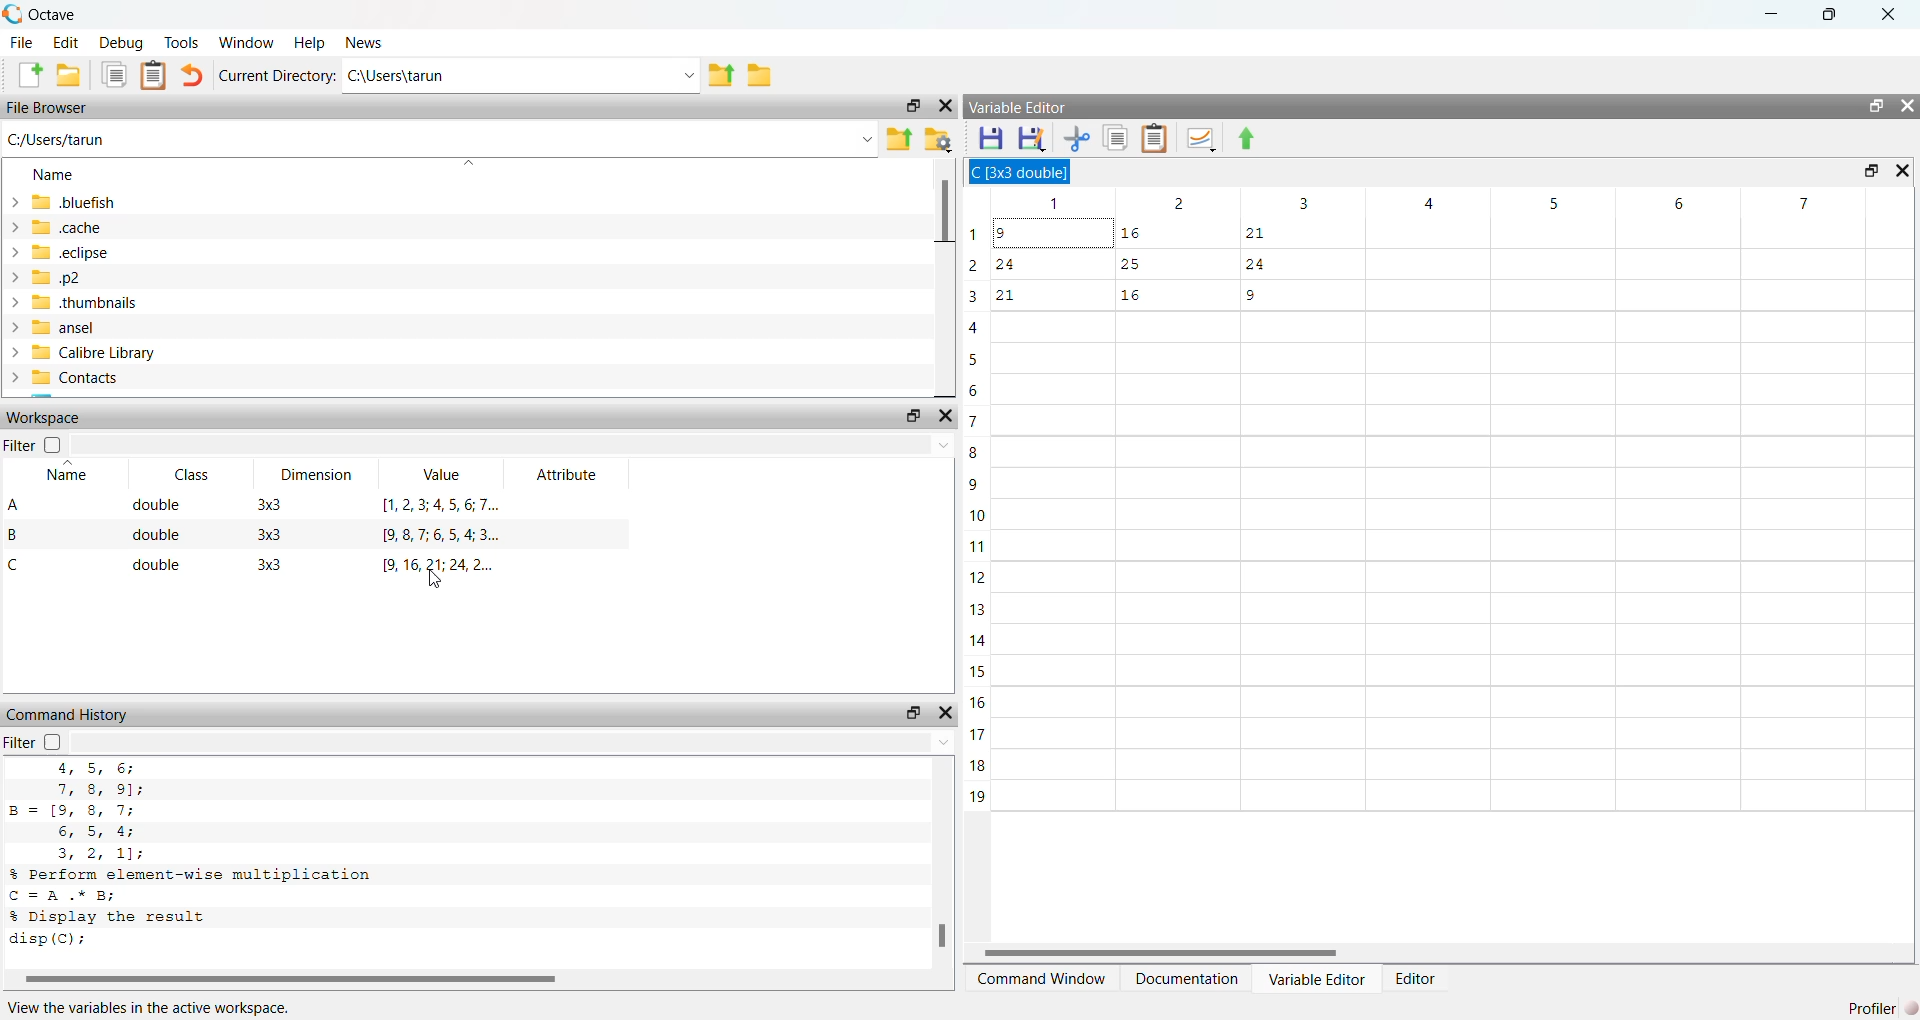  What do you see at coordinates (943, 279) in the screenshot?
I see `Scroll` at bounding box center [943, 279].